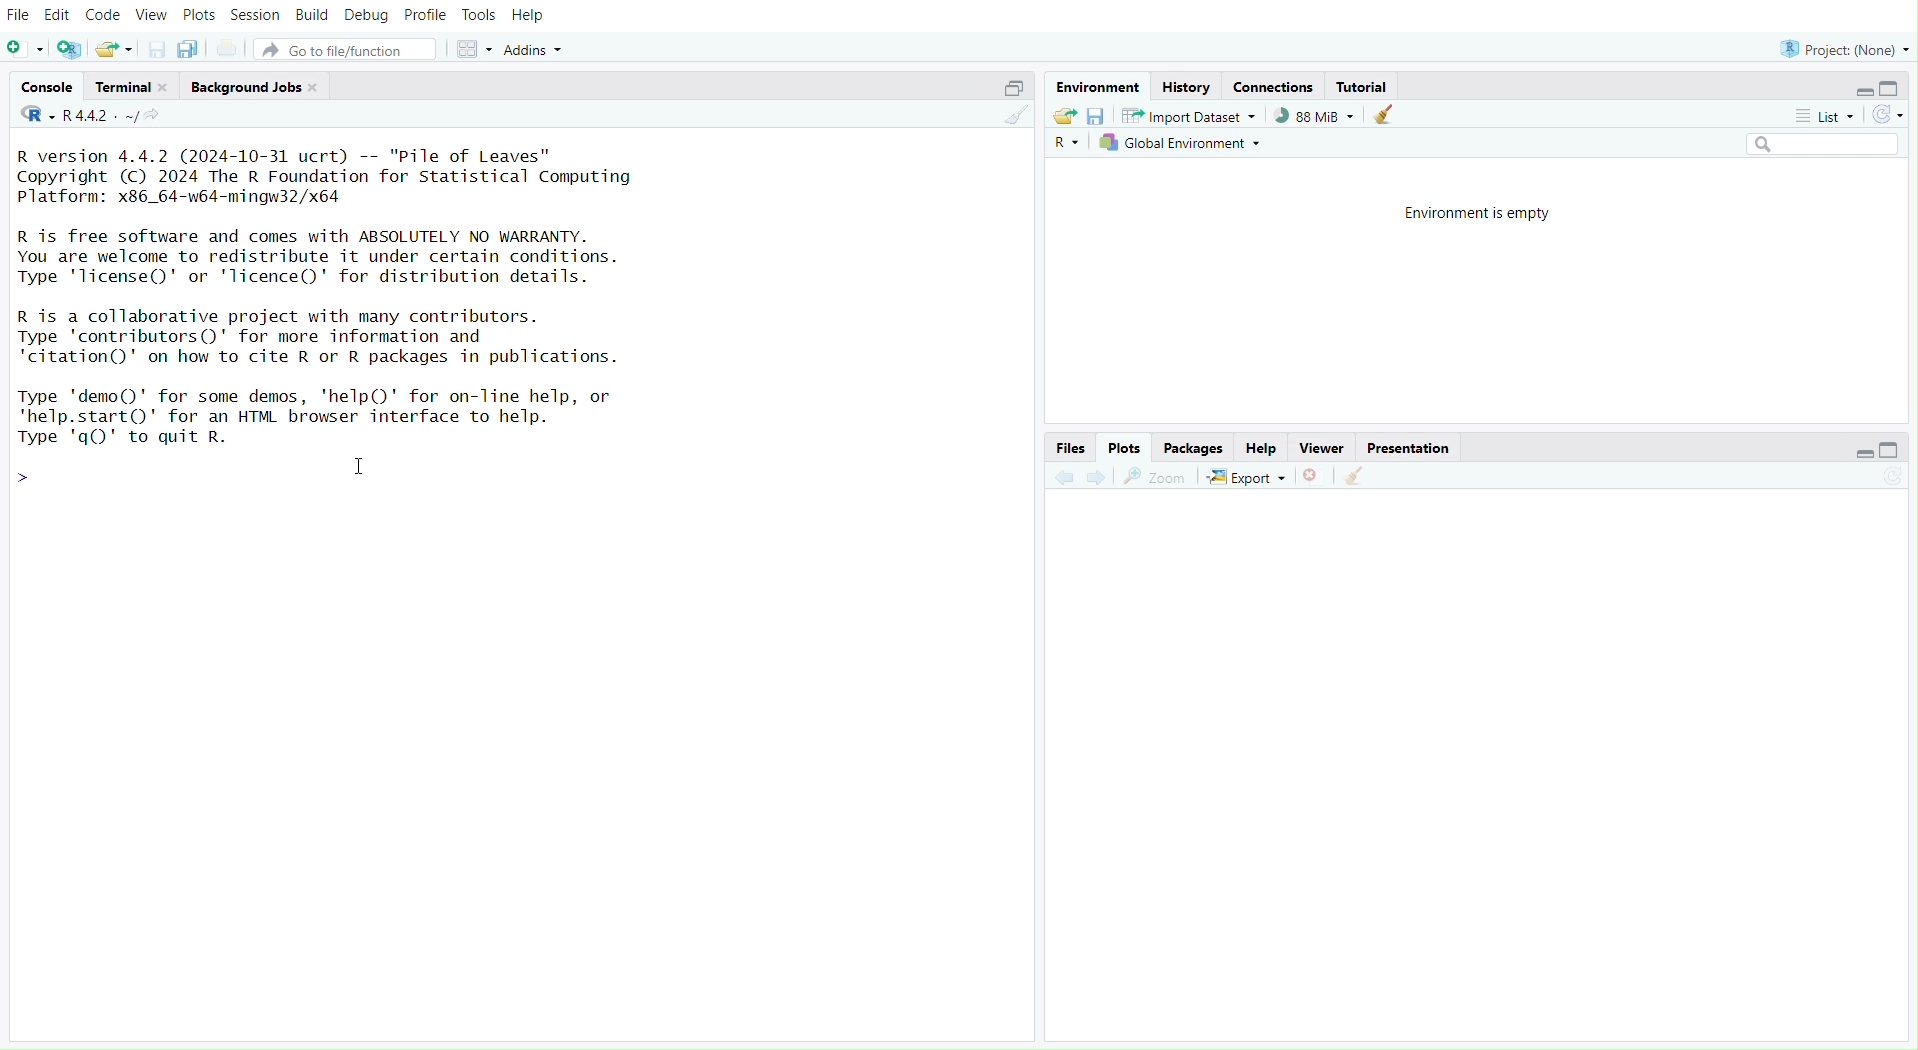  What do you see at coordinates (1012, 117) in the screenshot?
I see `Clear console (Ctrl + L)` at bounding box center [1012, 117].